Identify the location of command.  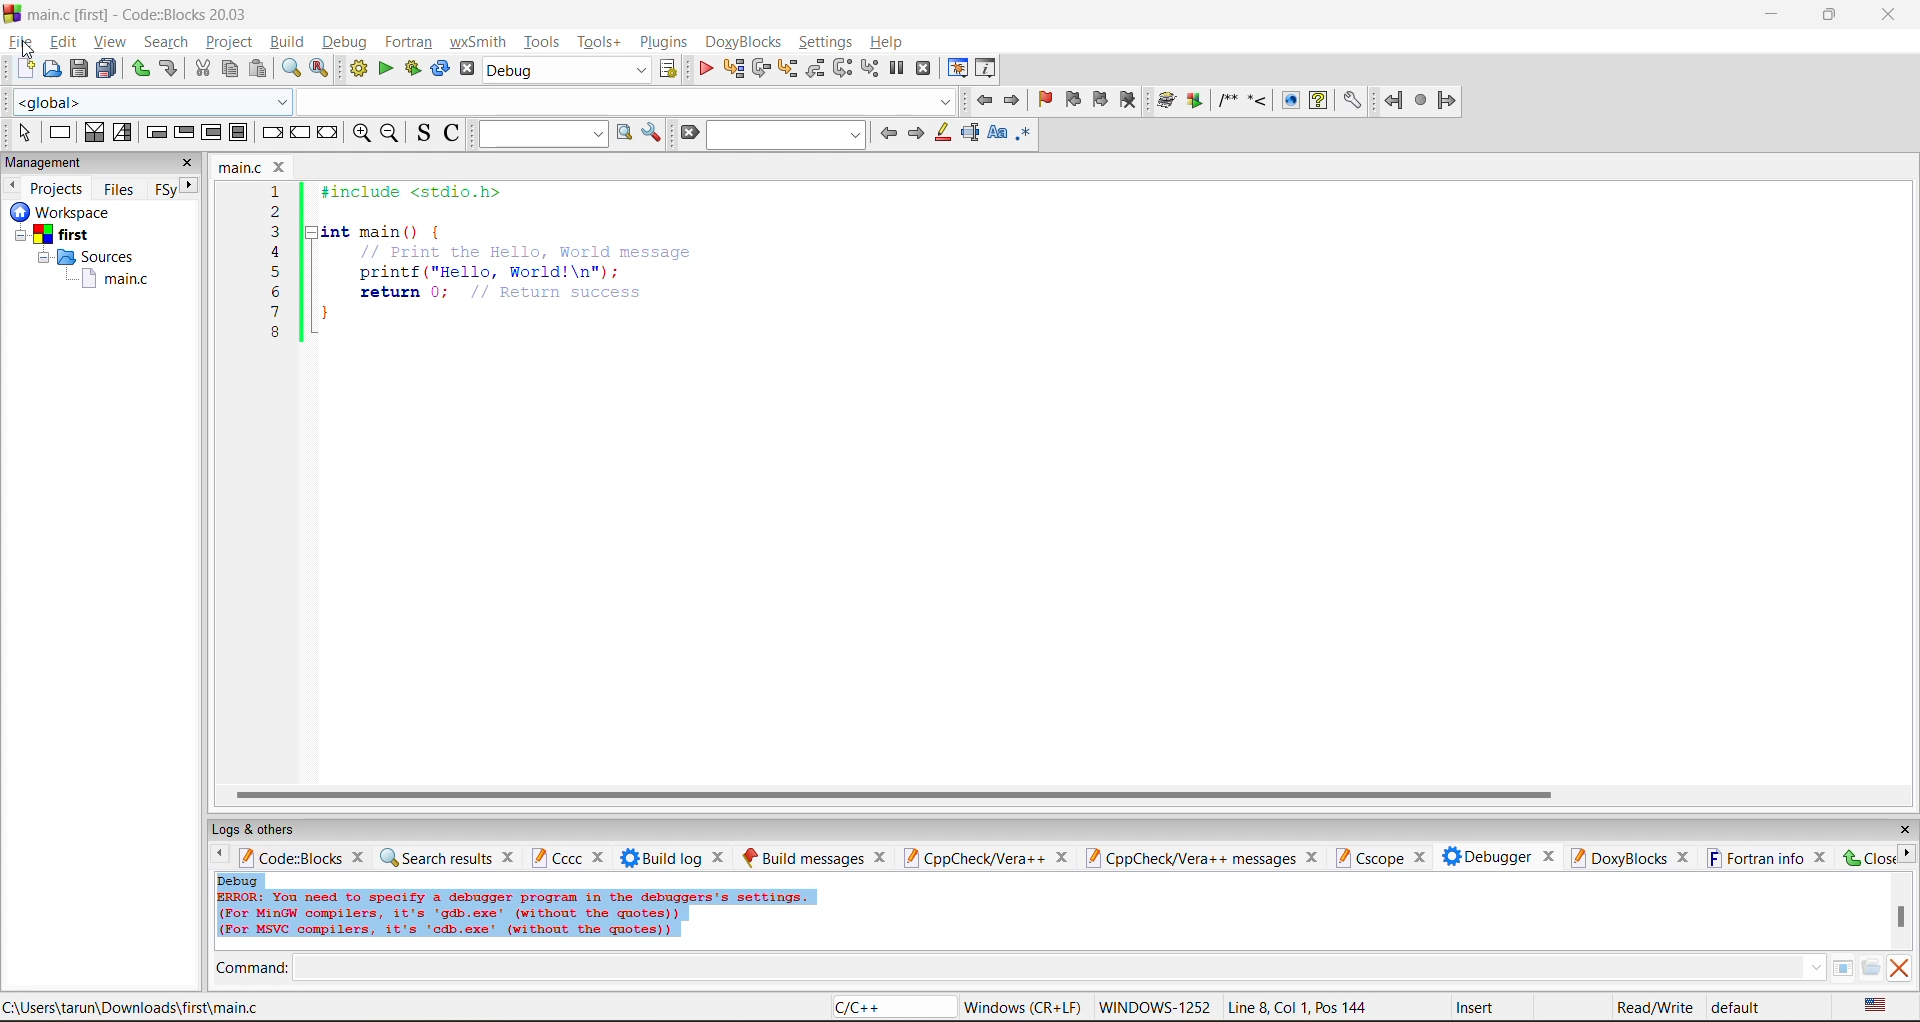
(252, 970).